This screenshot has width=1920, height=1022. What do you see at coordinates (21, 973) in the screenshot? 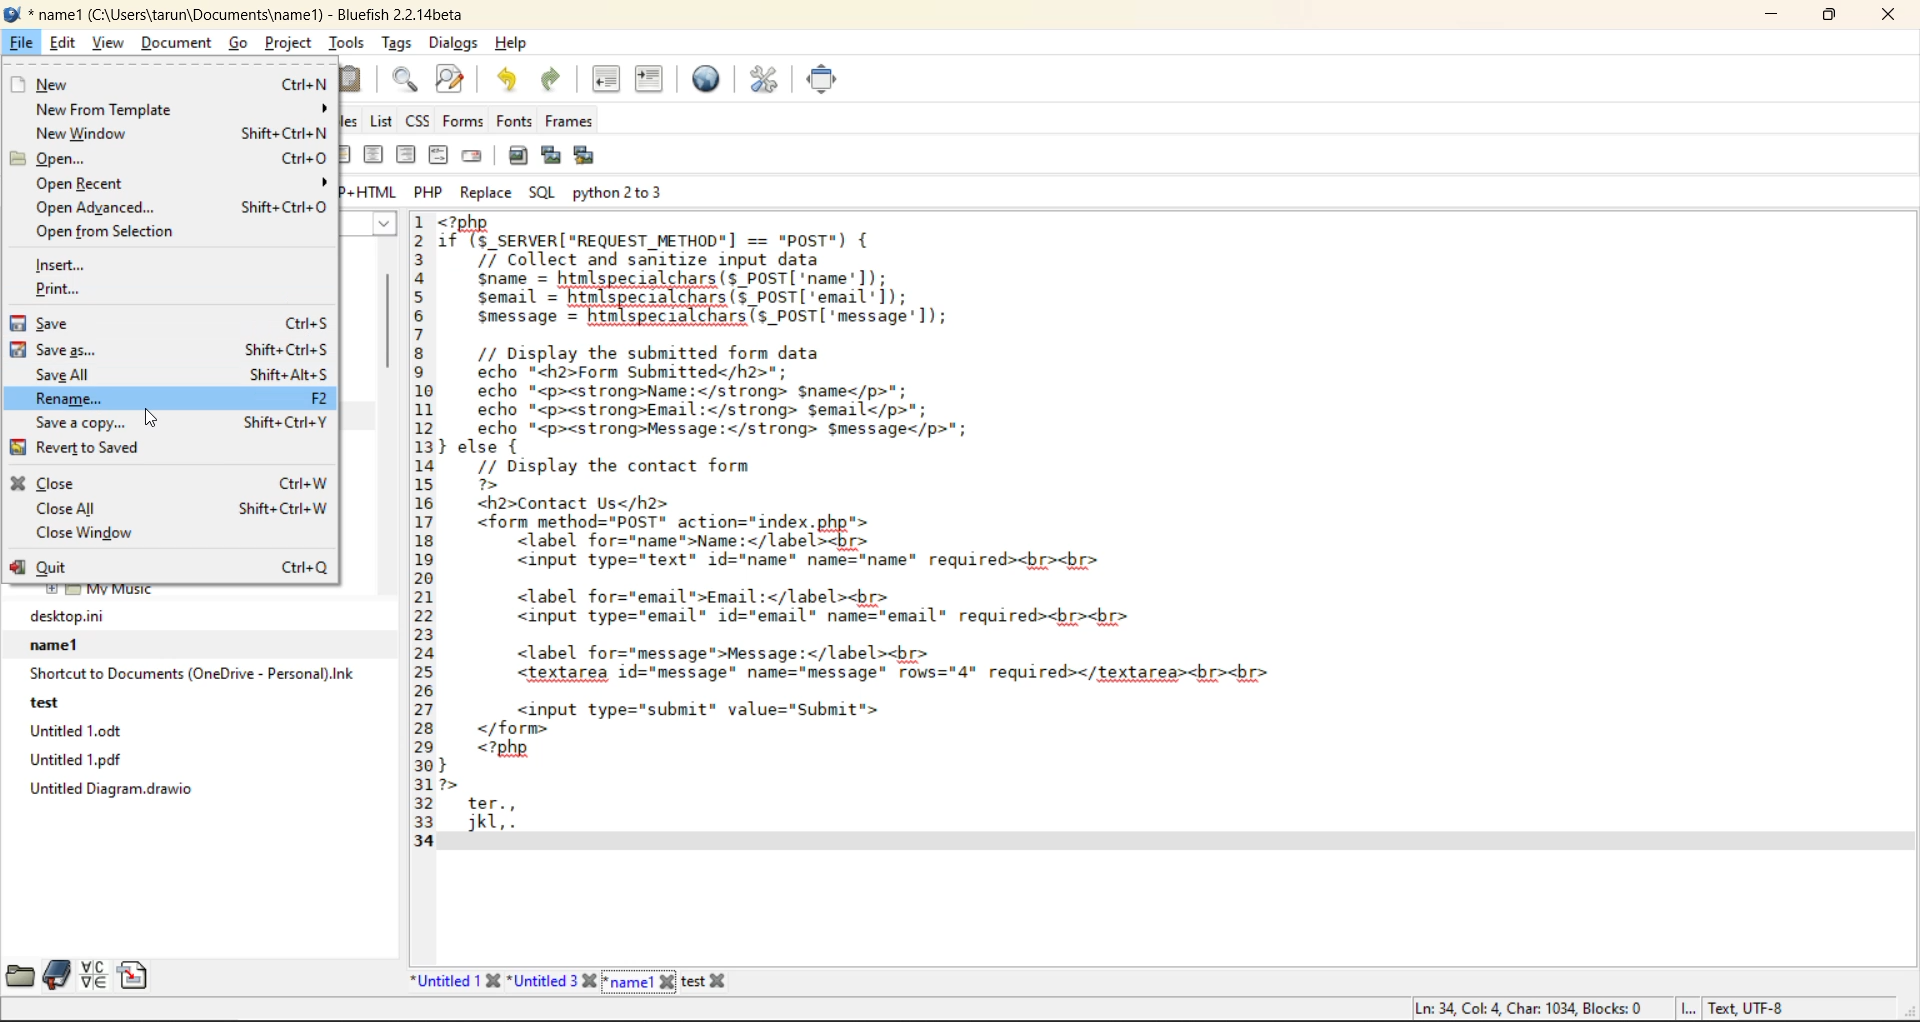
I see `file browser` at bounding box center [21, 973].